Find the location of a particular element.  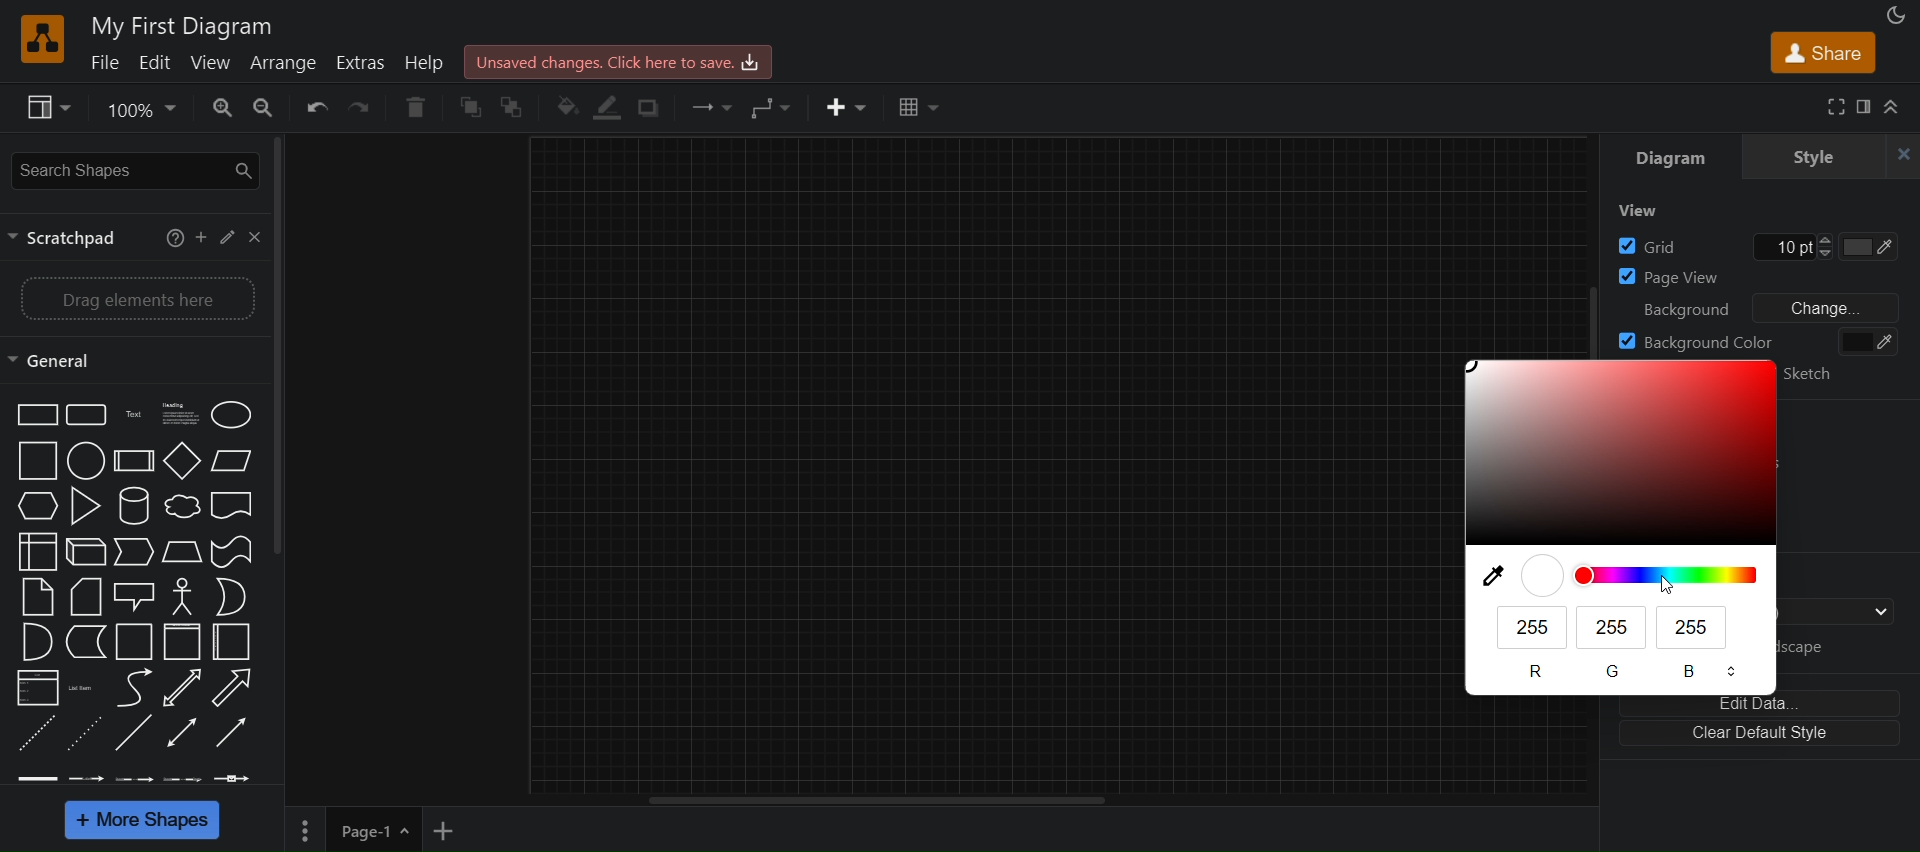

seearch shapes is located at coordinates (131, 169).